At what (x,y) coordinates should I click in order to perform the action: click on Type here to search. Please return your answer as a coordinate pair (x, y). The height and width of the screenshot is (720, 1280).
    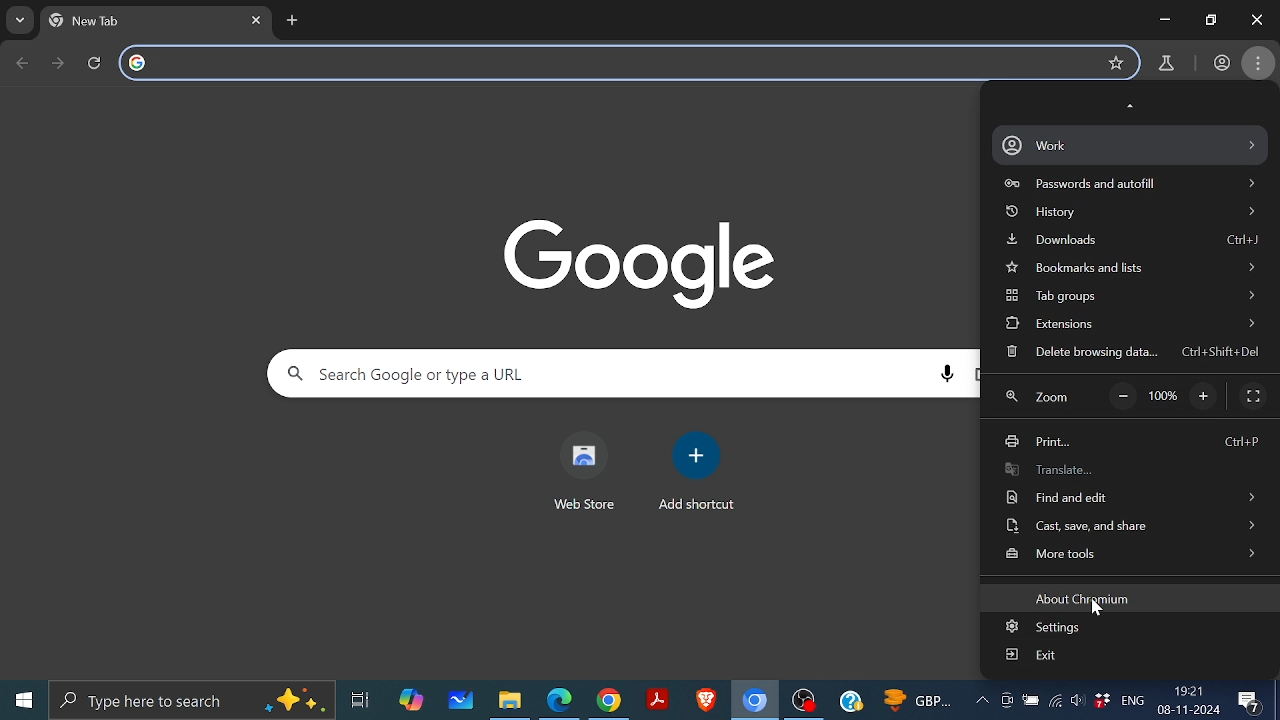
    Looking at the image, I should click on (195, 700).